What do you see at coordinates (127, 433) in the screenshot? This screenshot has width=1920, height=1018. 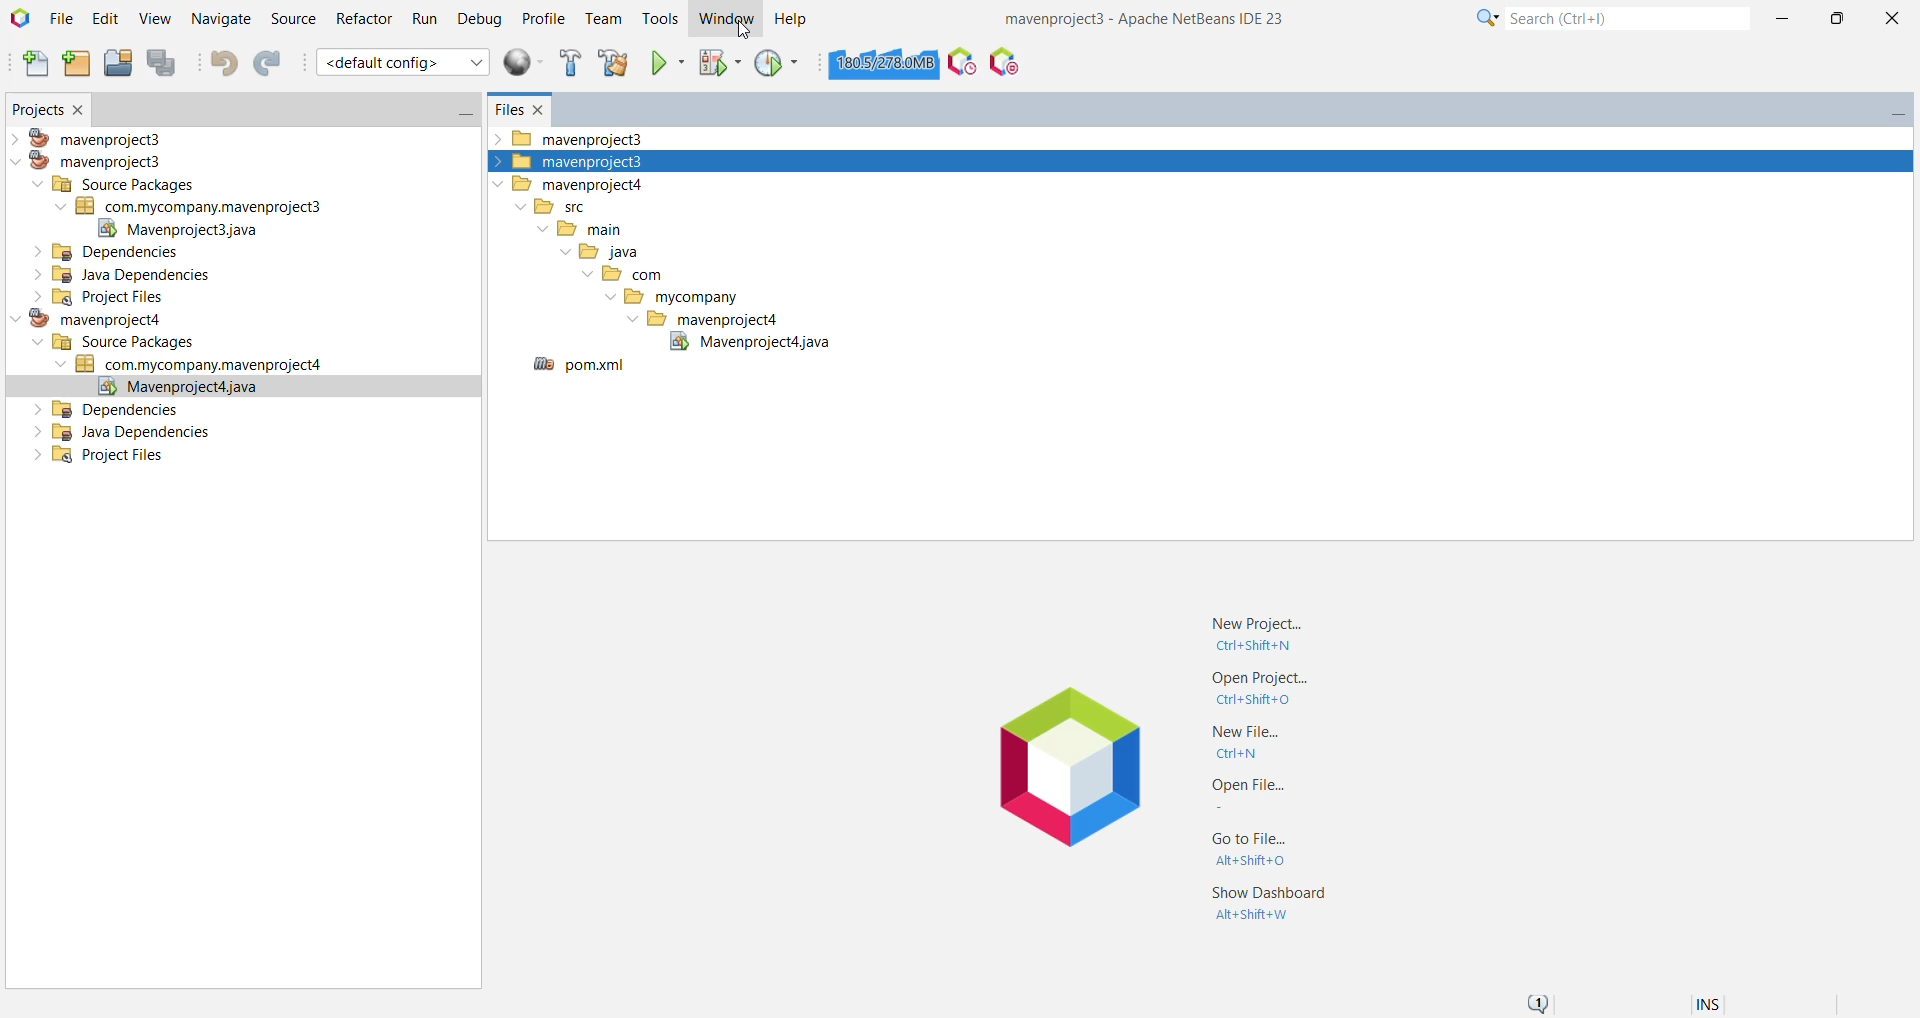 I see `Java Dependencies` at bounding box center [127, 433].